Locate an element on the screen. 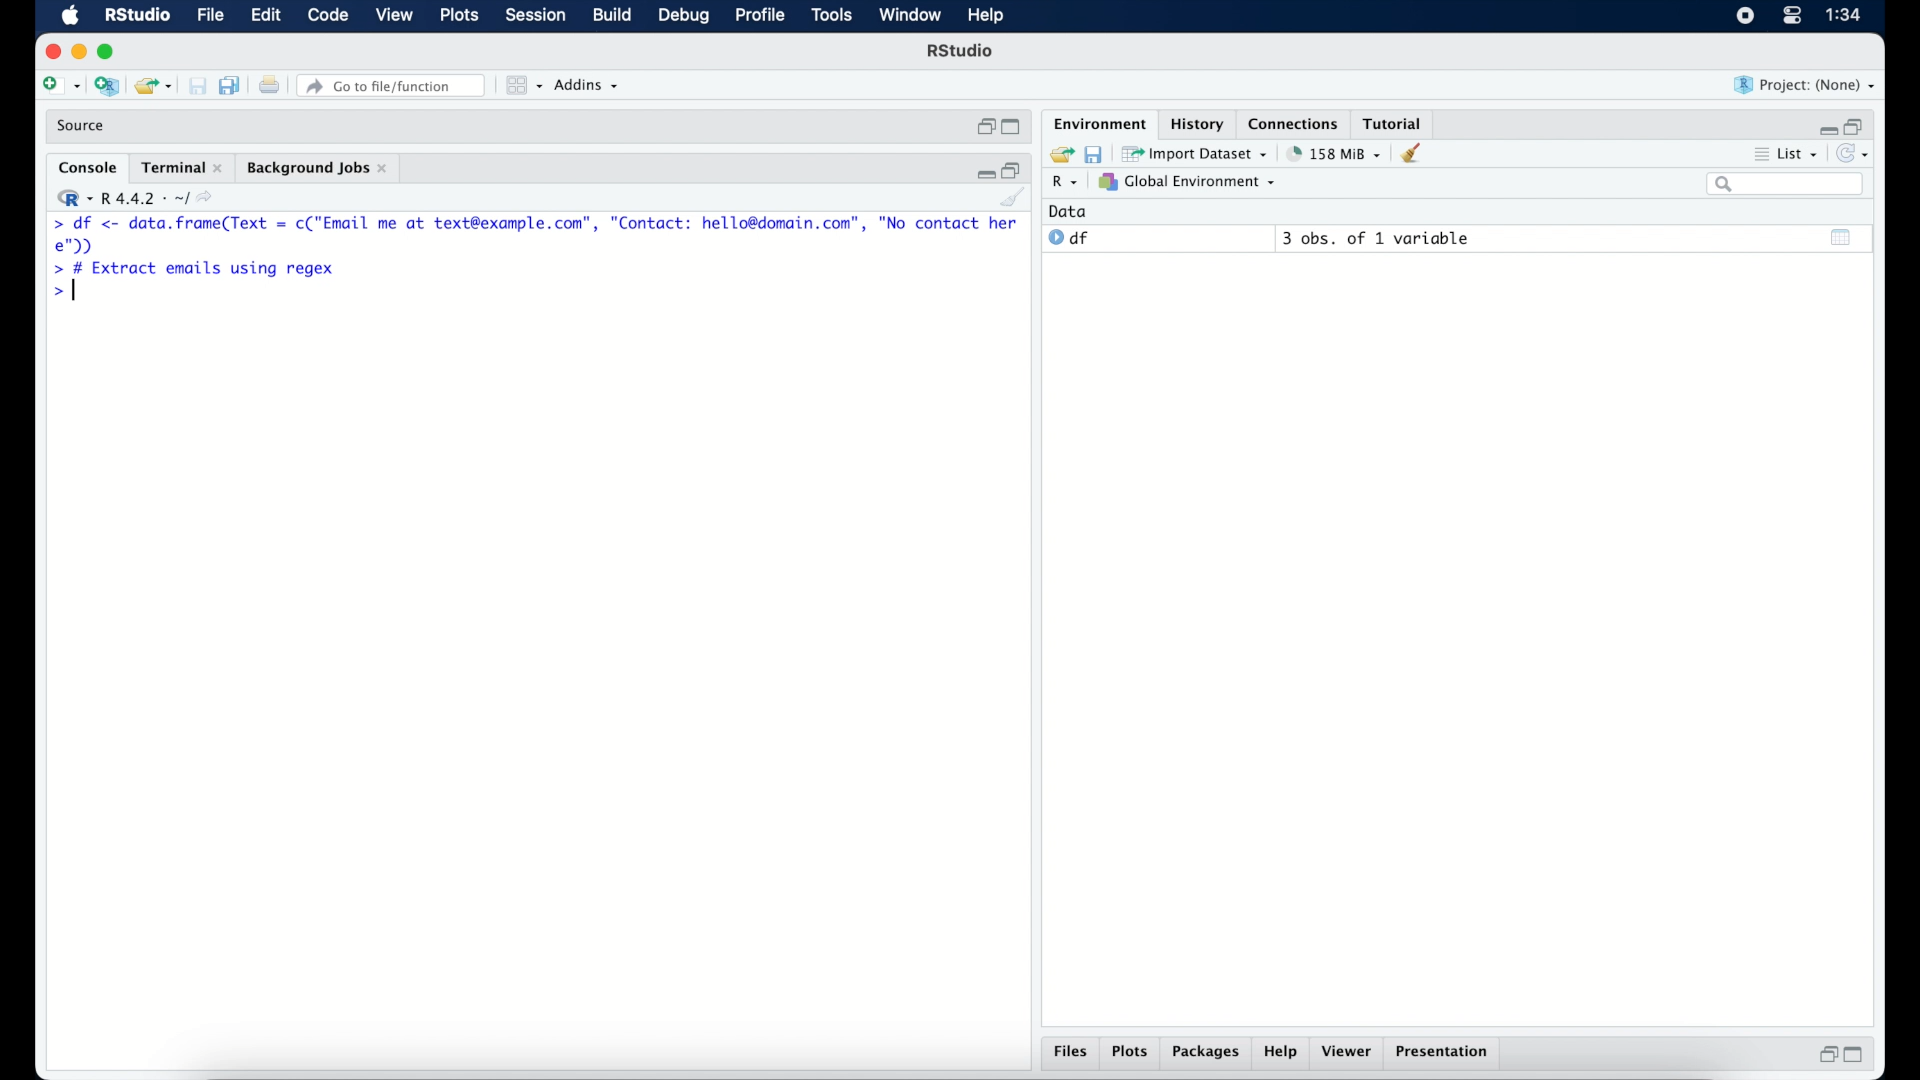  restore down is located at coordinates (983, 127).